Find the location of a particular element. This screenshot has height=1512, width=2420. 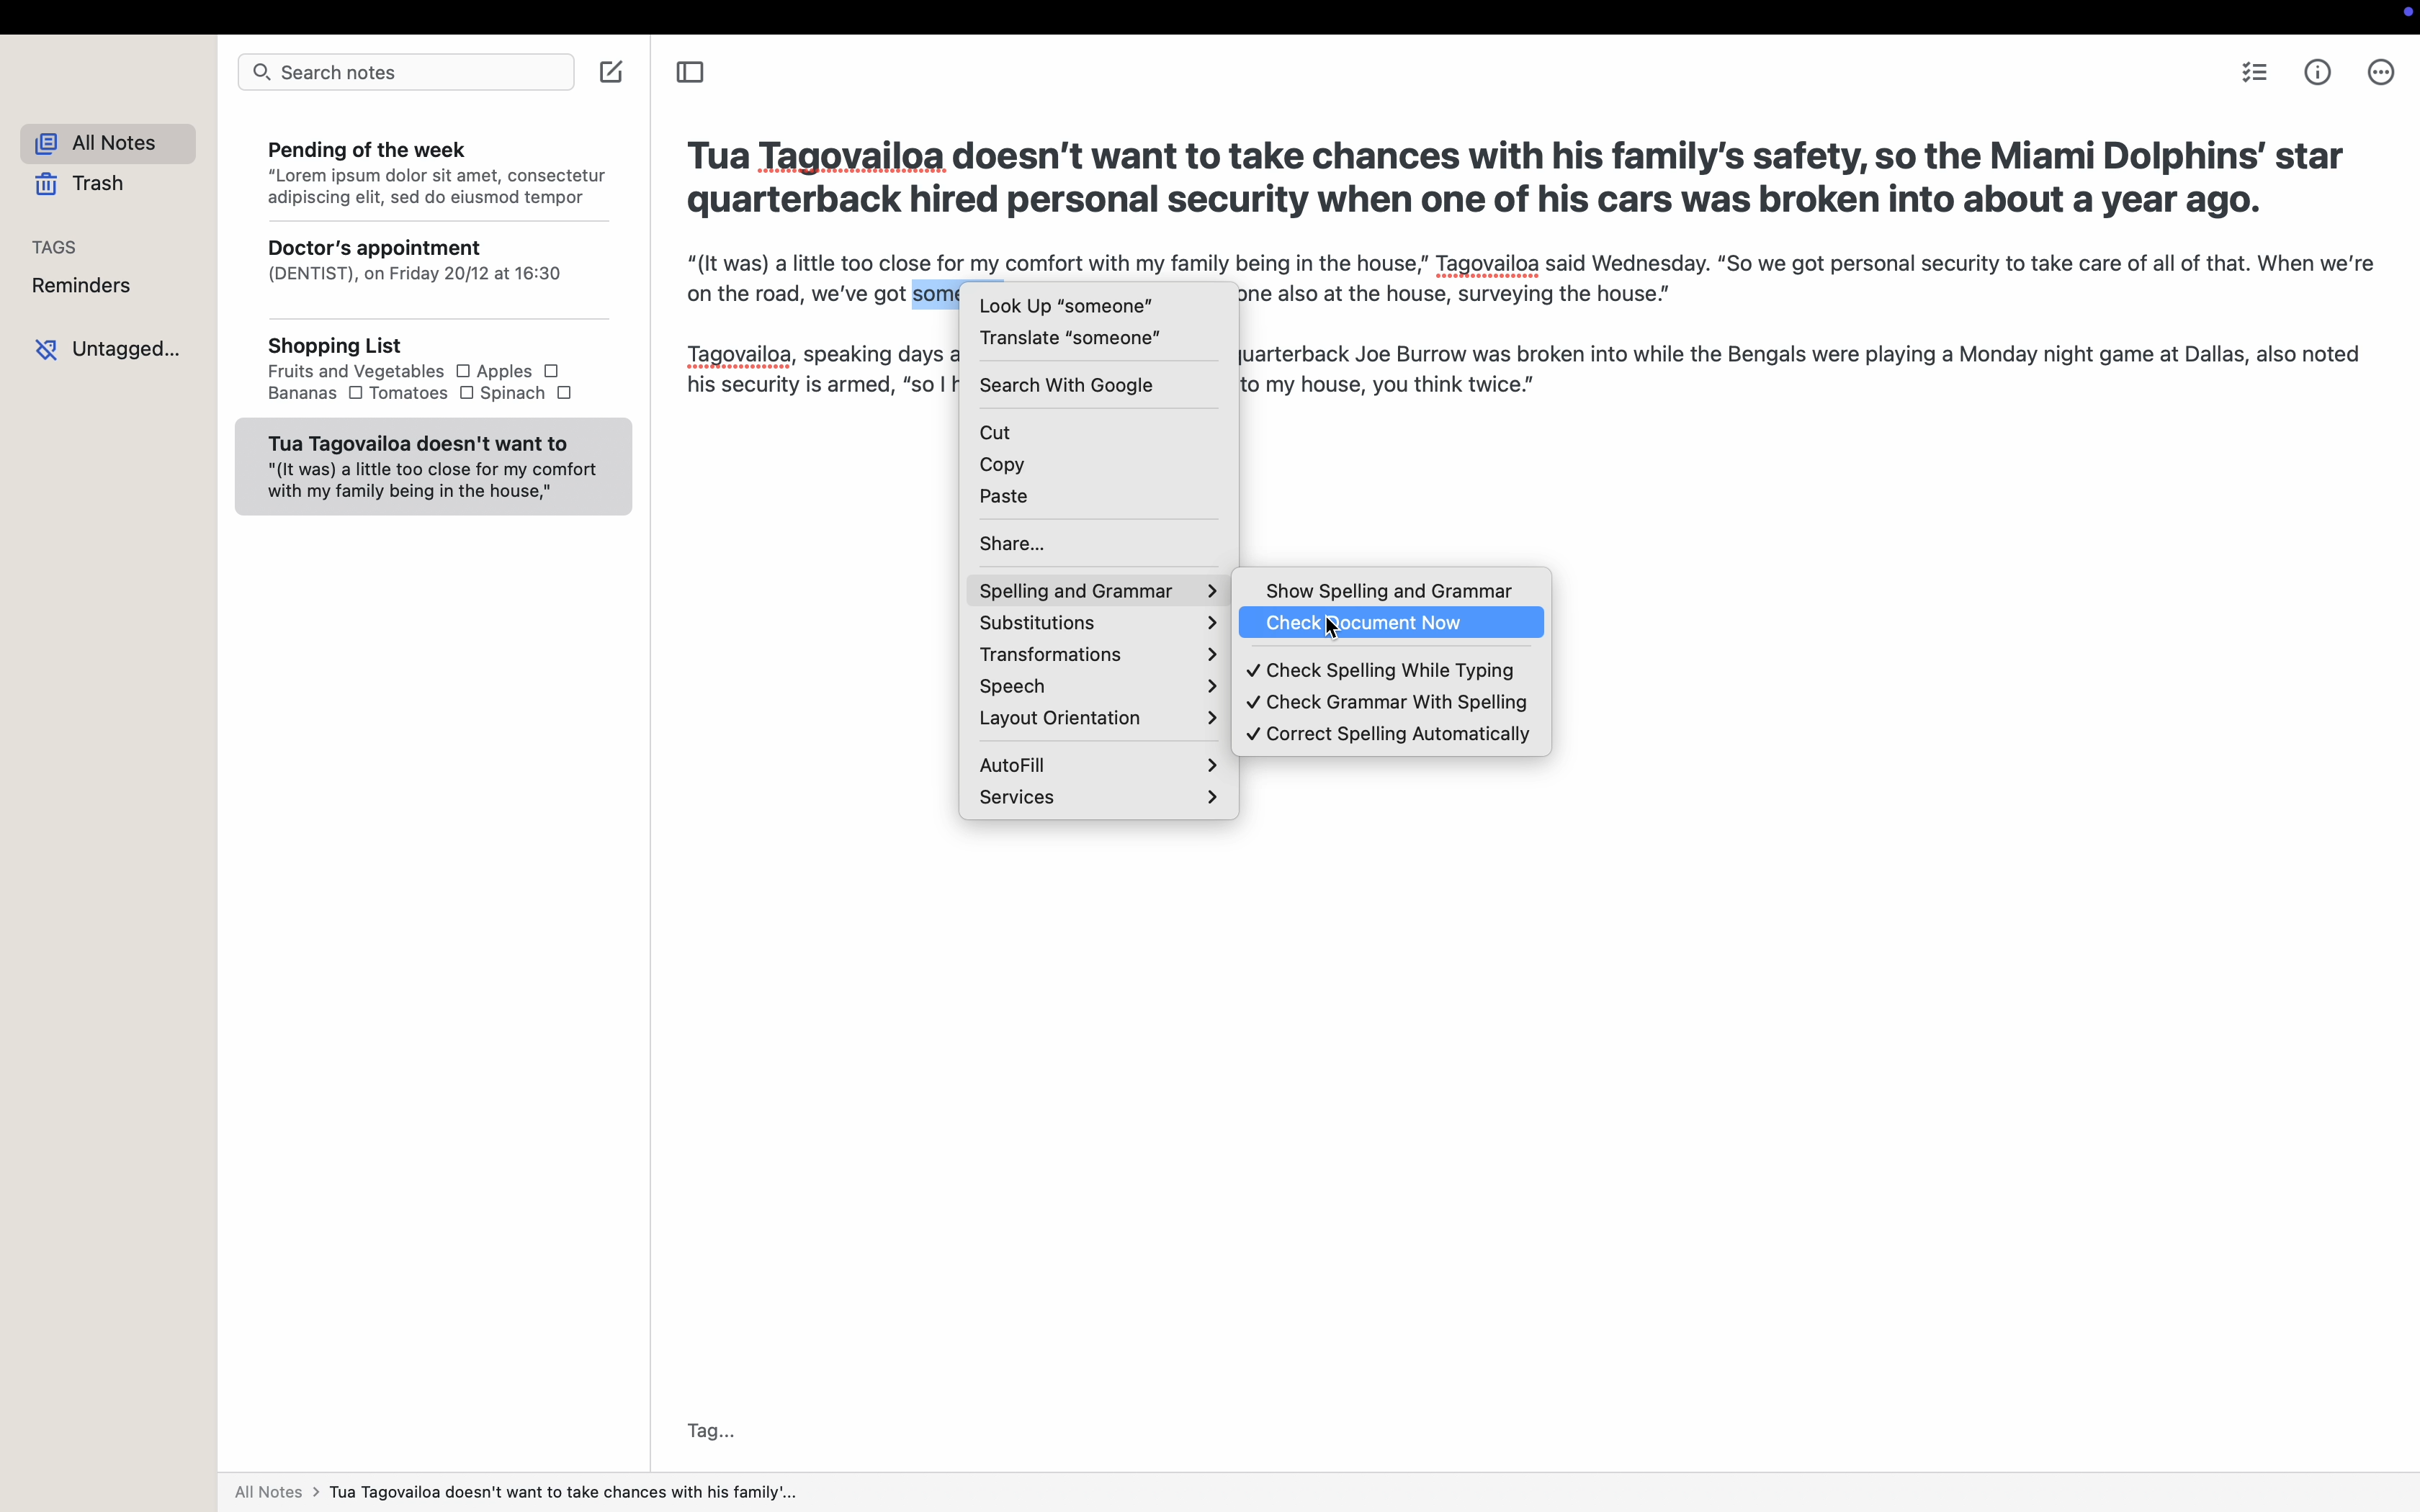

Pending of the week
“Lorem ipsum dolor sit amet, consectetur
adipiscing elit, sed do eiusmod tempor is located at coordinates (433, 169).